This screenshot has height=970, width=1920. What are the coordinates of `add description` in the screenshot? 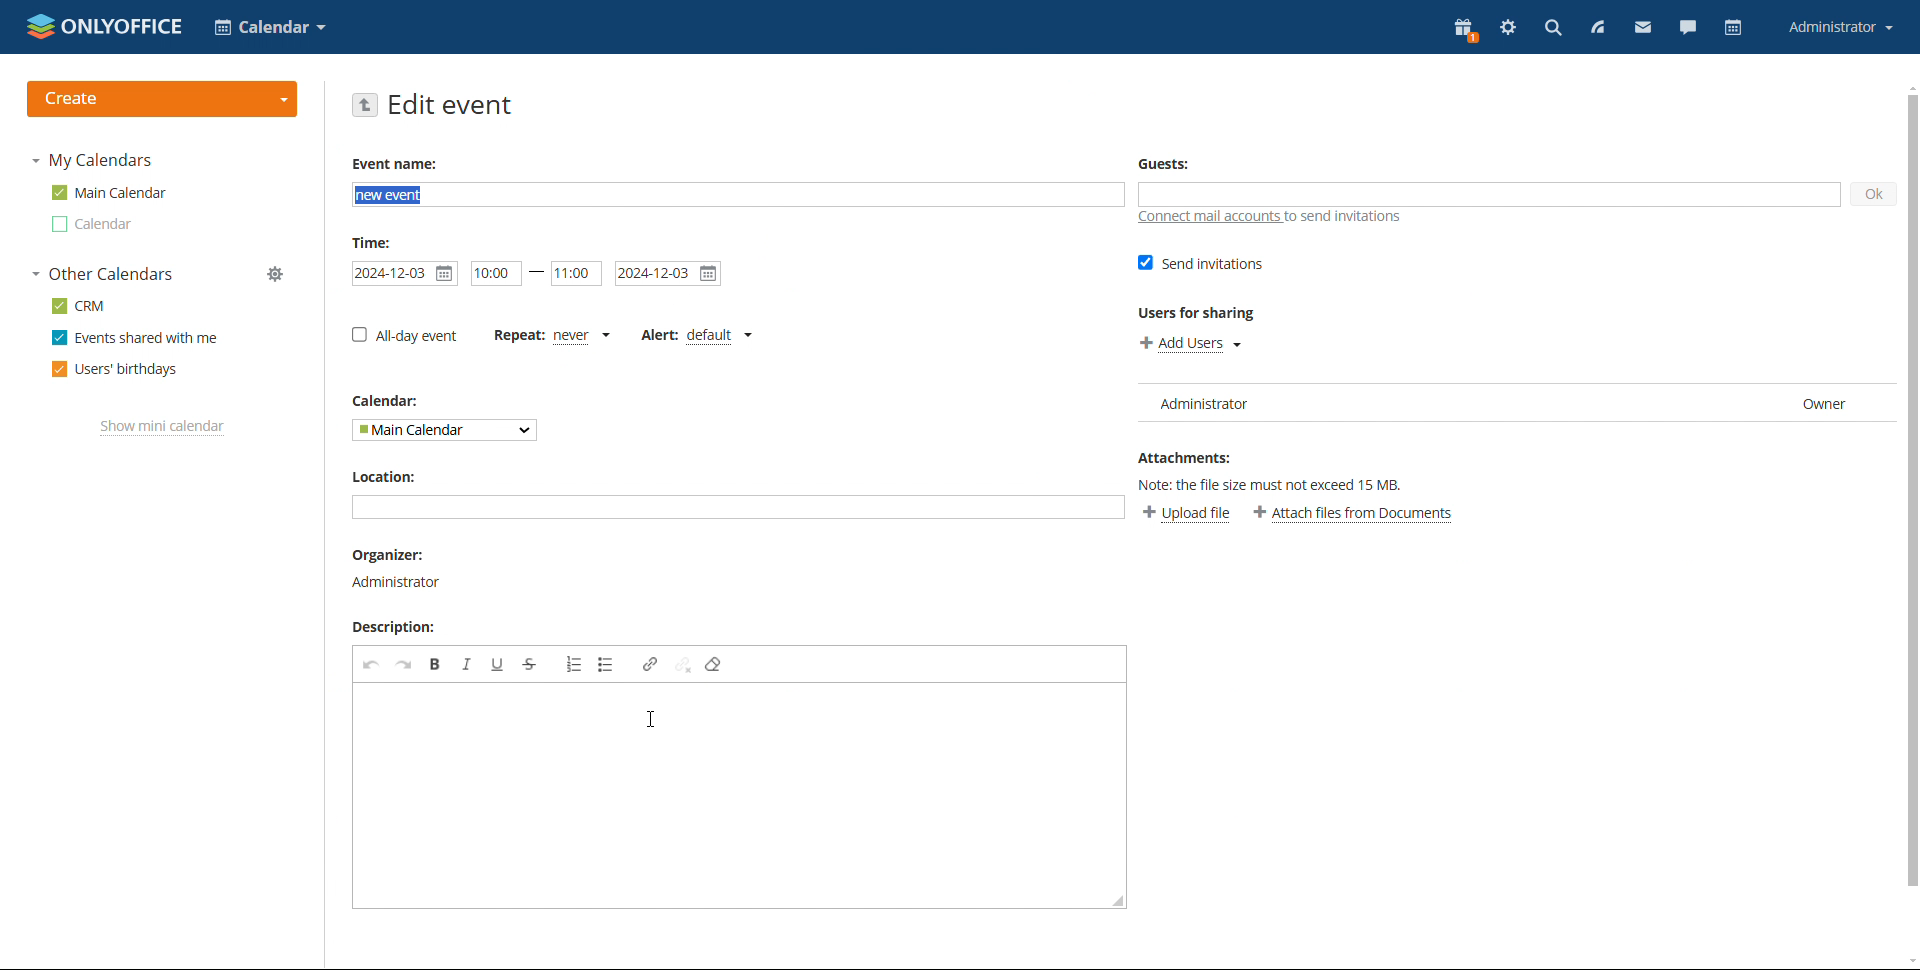 It's located at (741, 797).